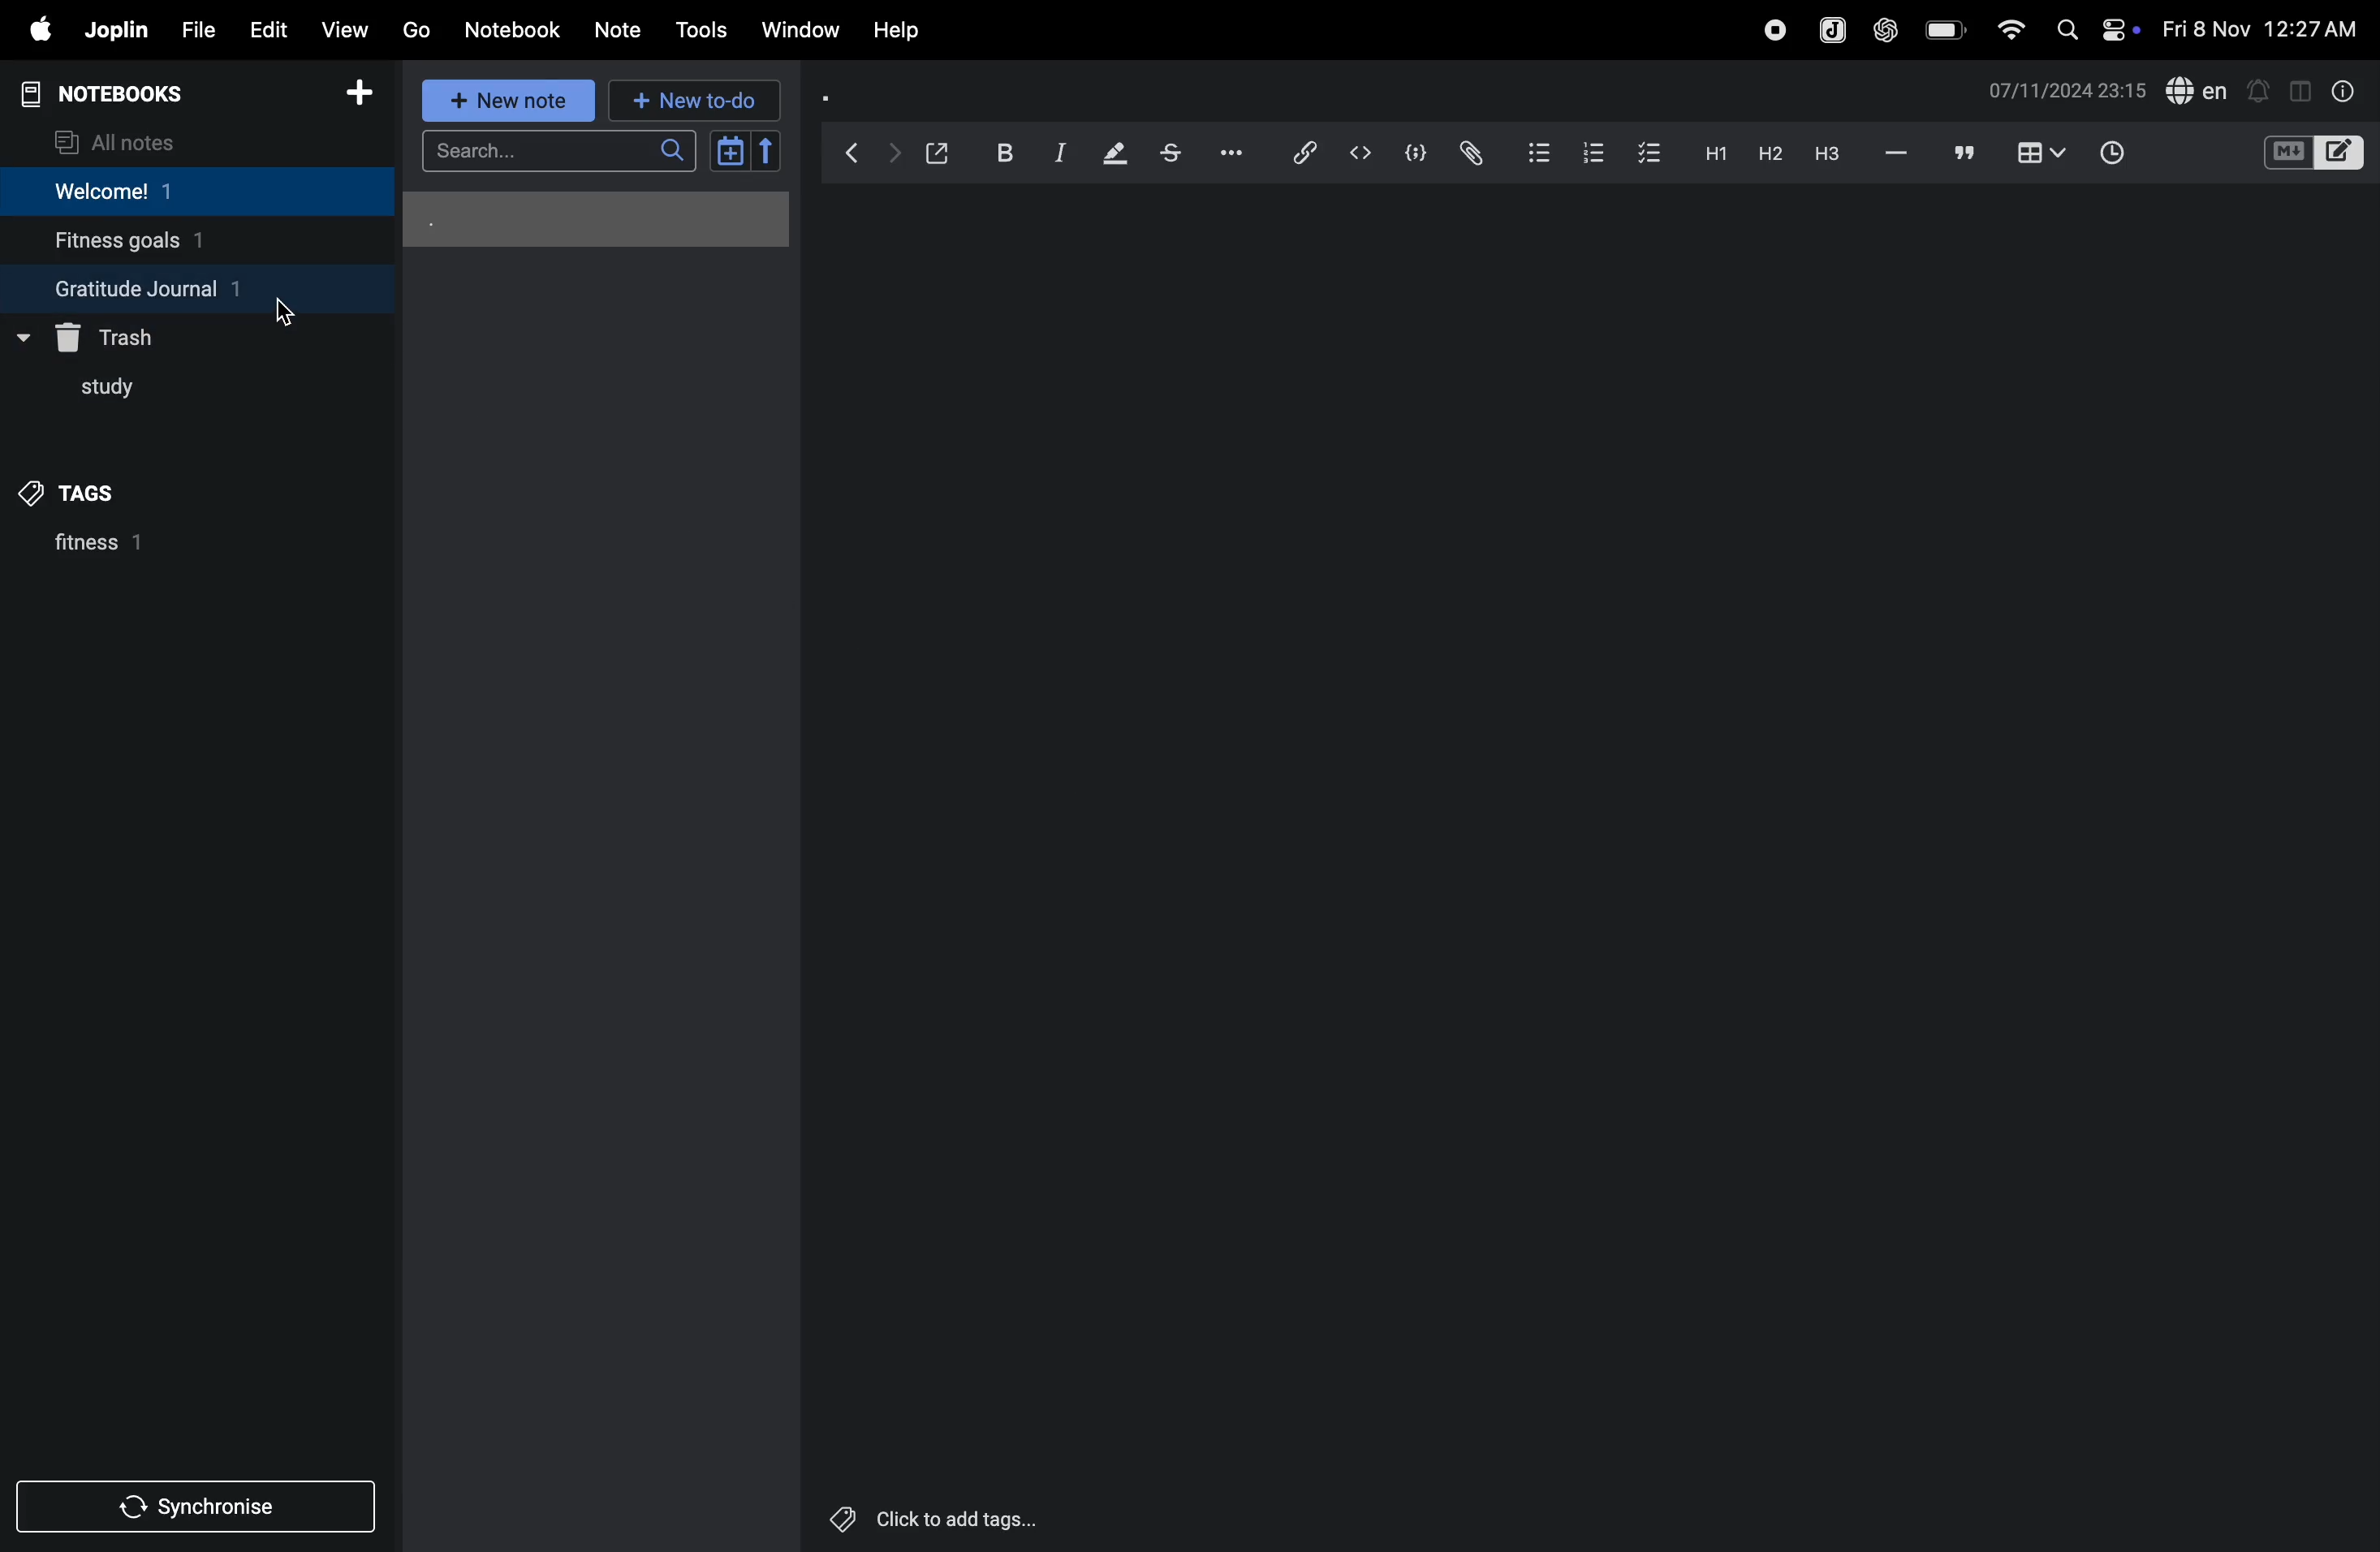  Describe the element at coordinates (118, 334) in the screenshot. I see `trash` at that location.